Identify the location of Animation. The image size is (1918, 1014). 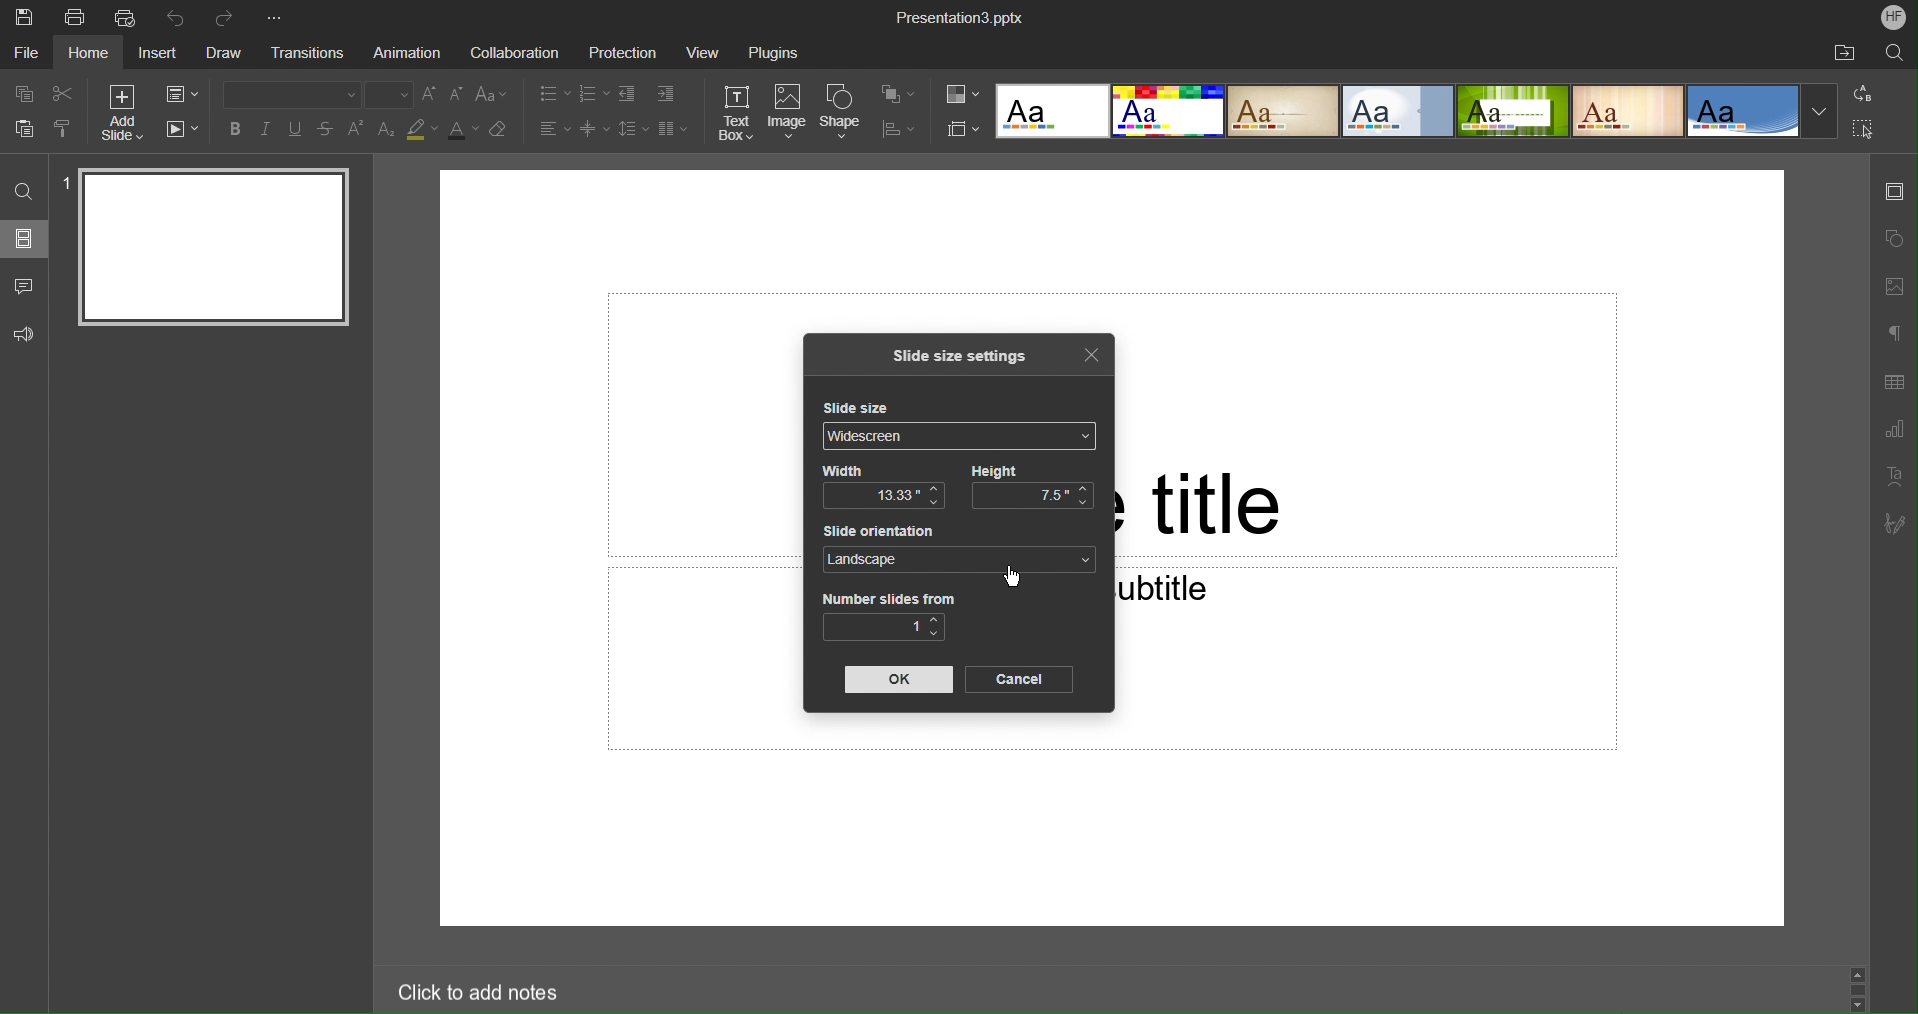
(410, 53).